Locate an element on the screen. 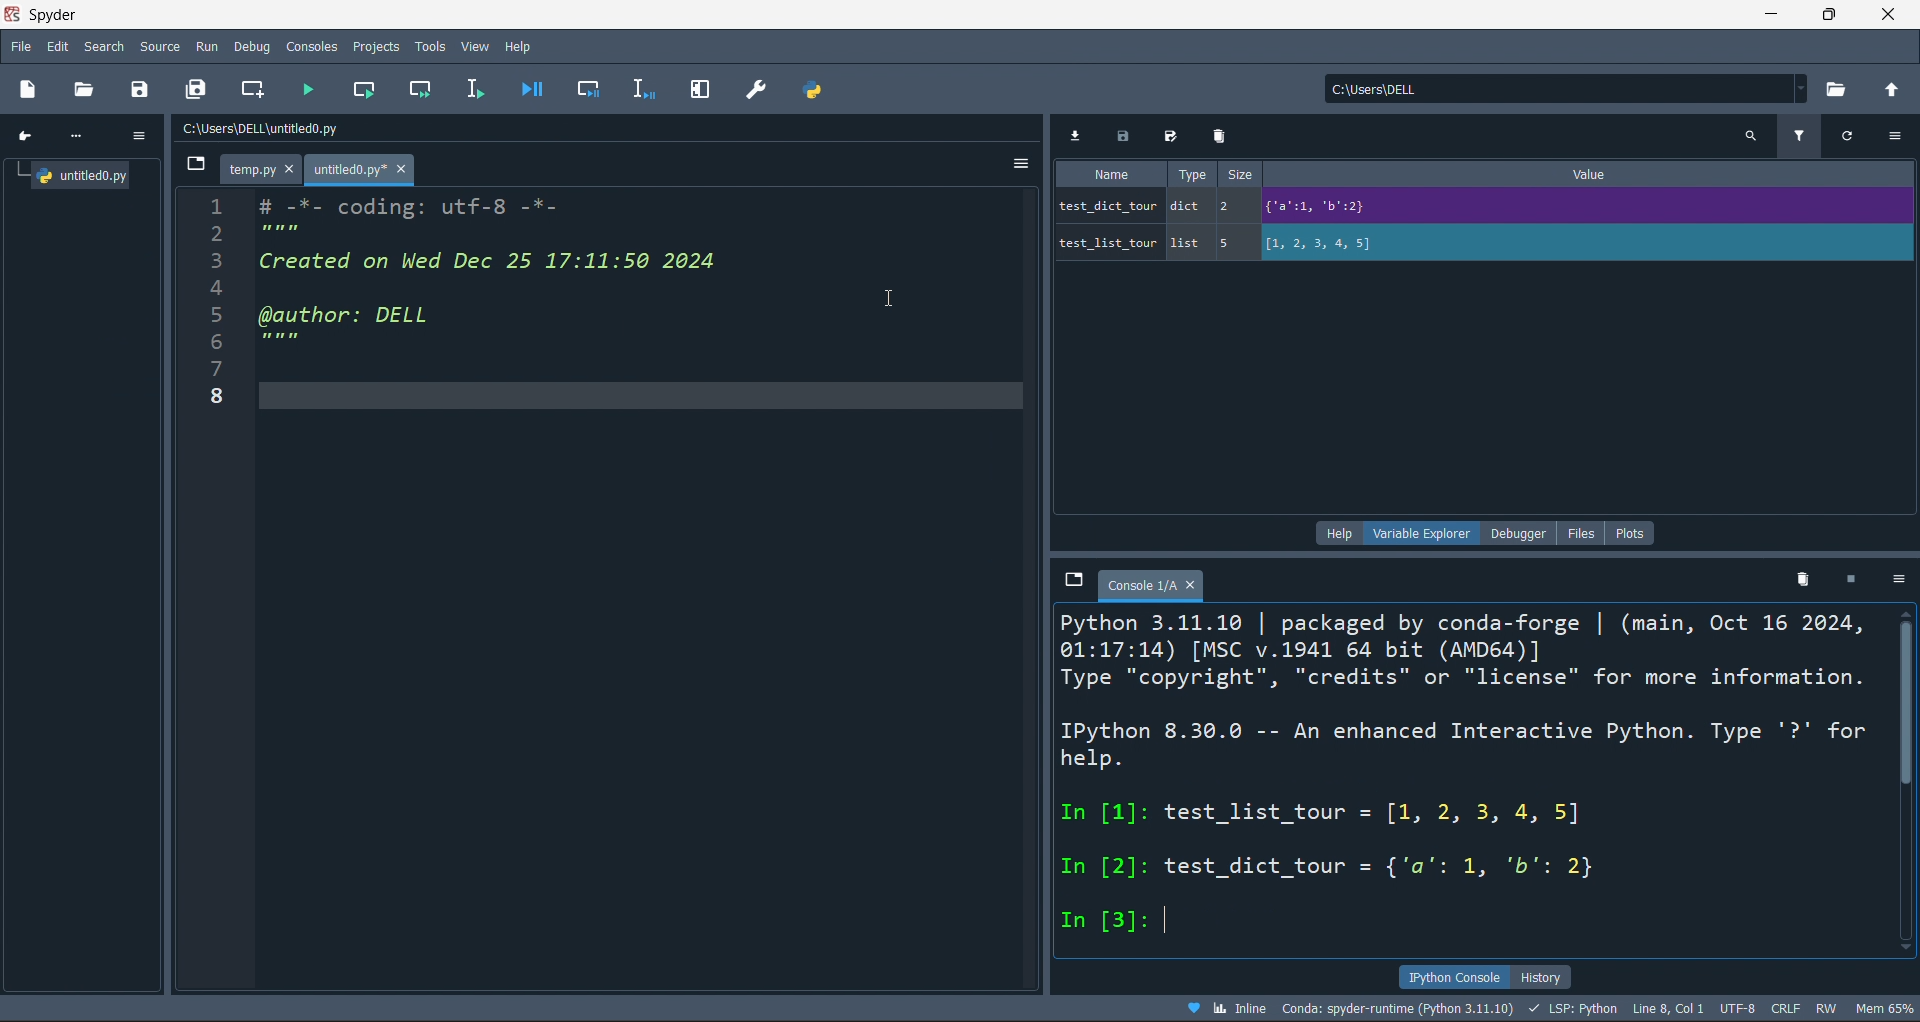 The height and width of the screenshot is (1022, 1920). cursor is located at coordinates (886, 296).